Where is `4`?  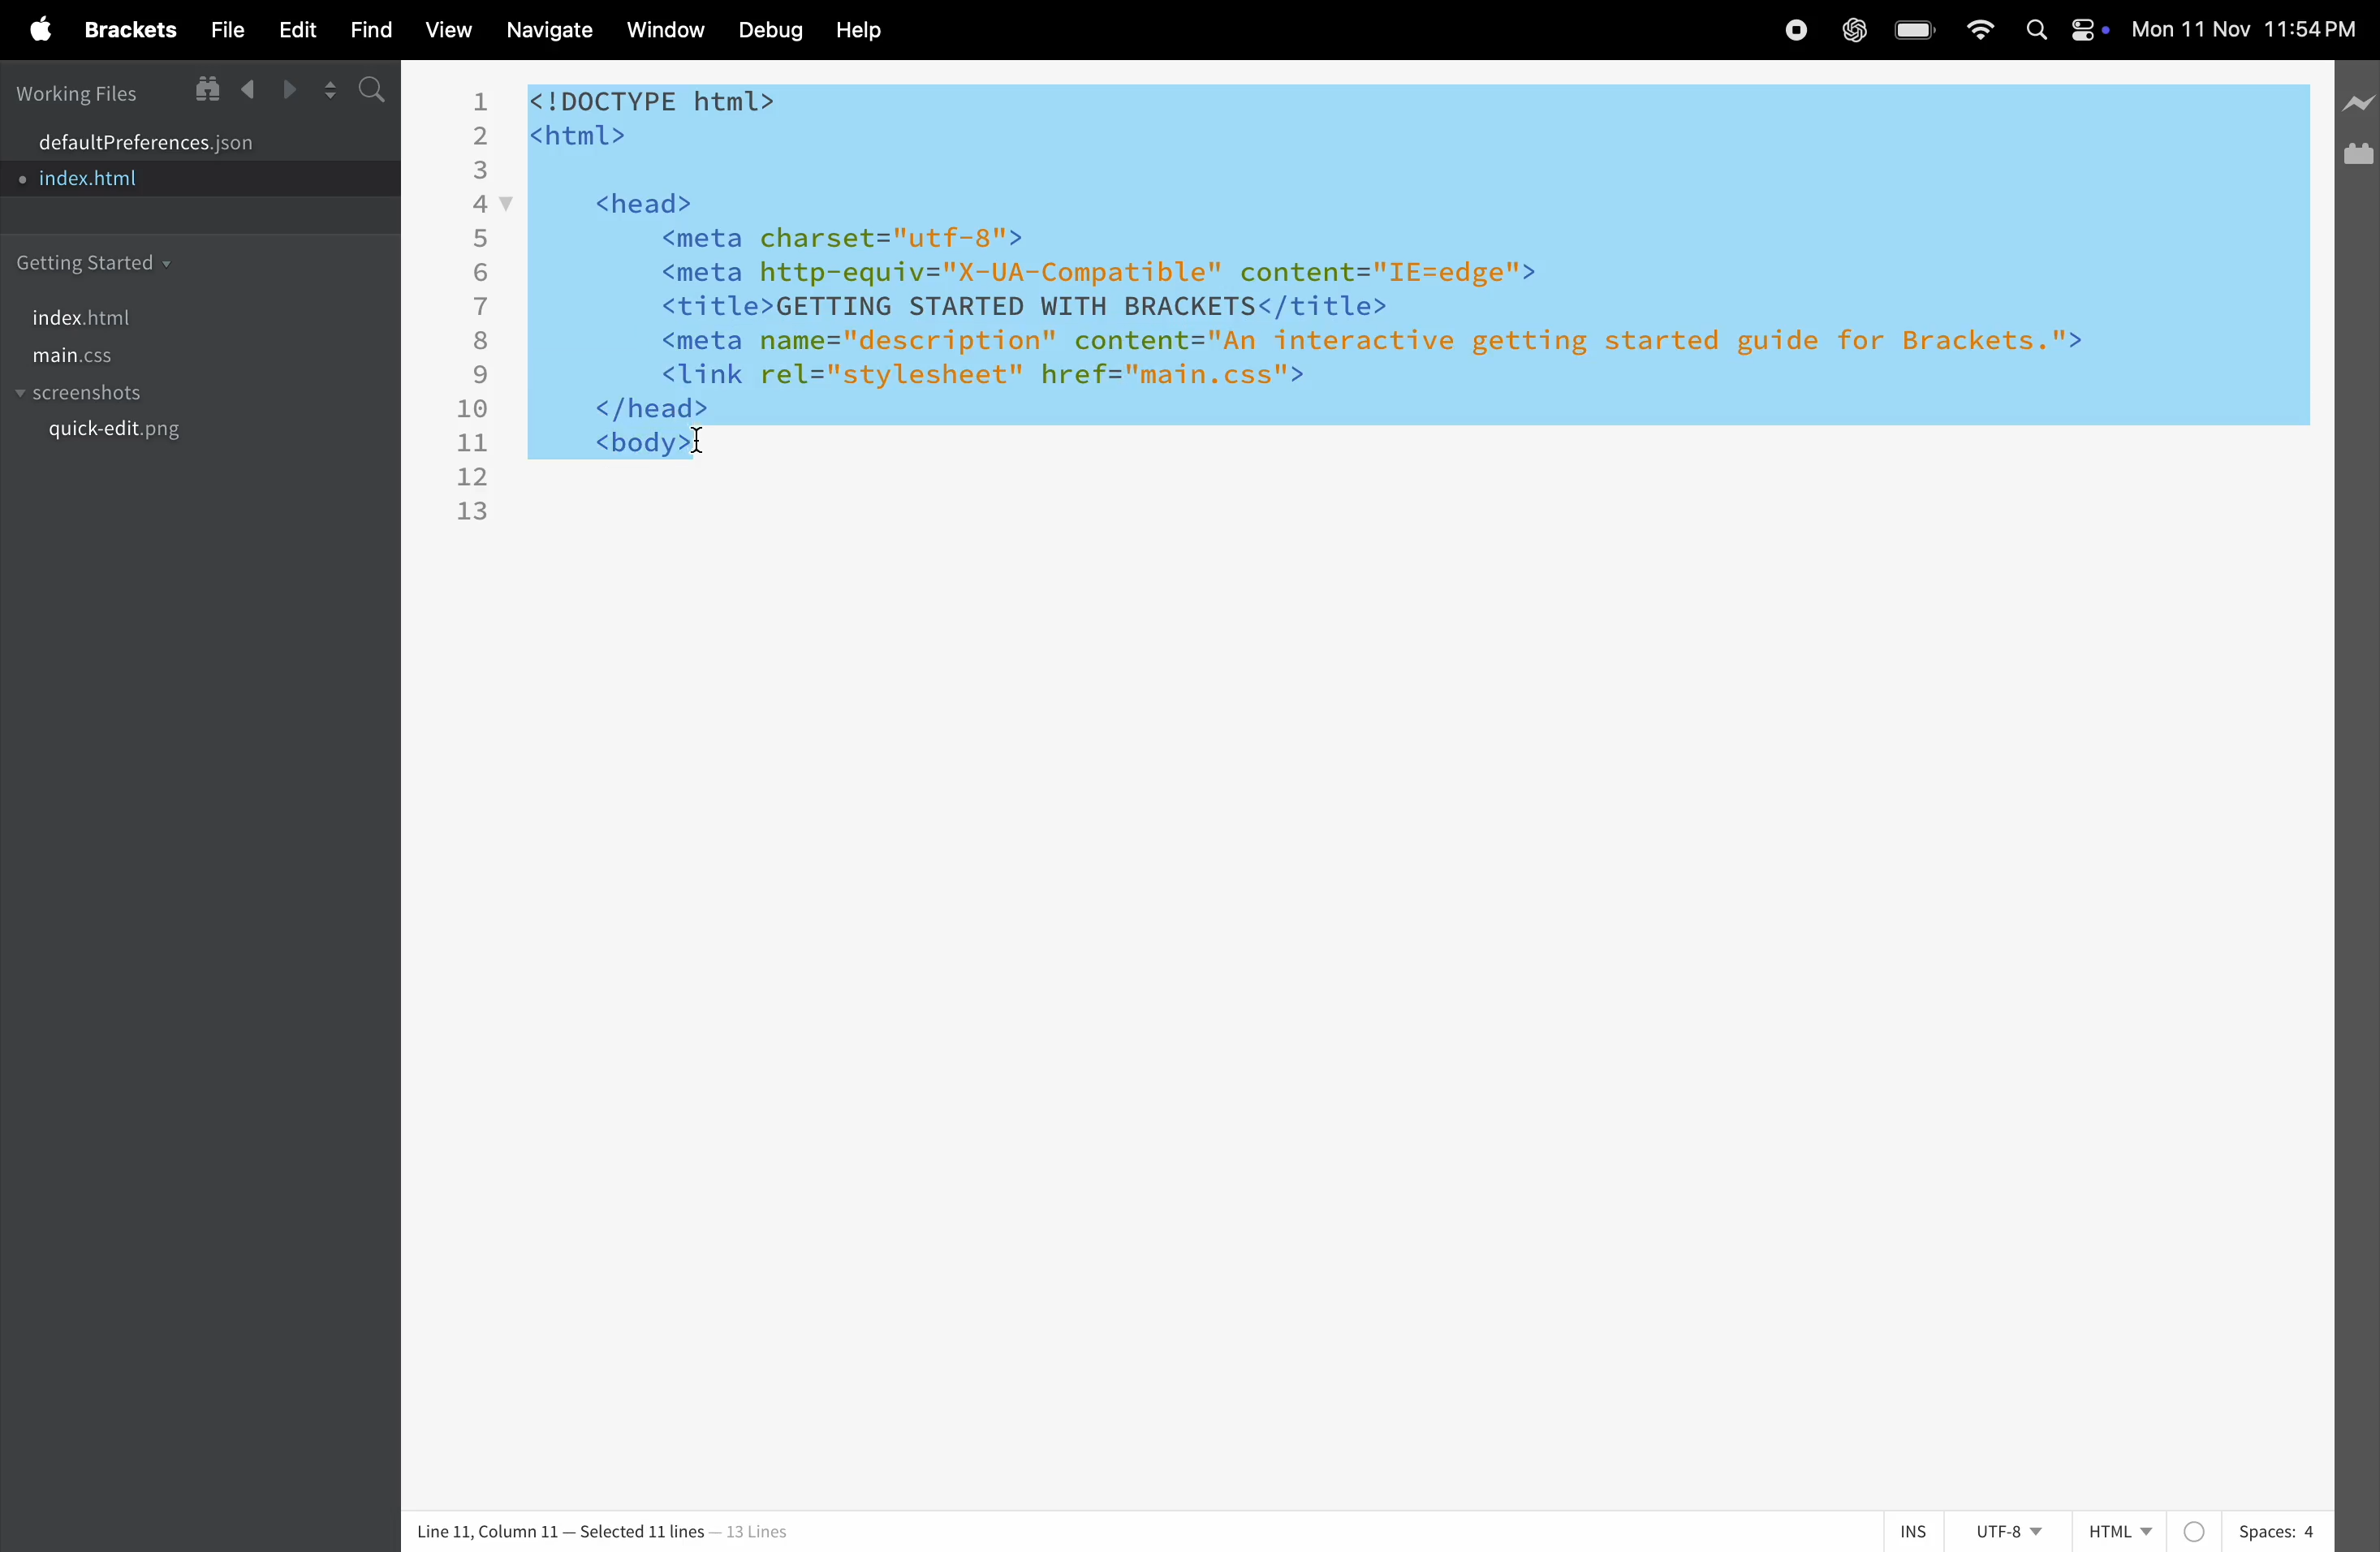 4 is located at coordinates (479, 206).